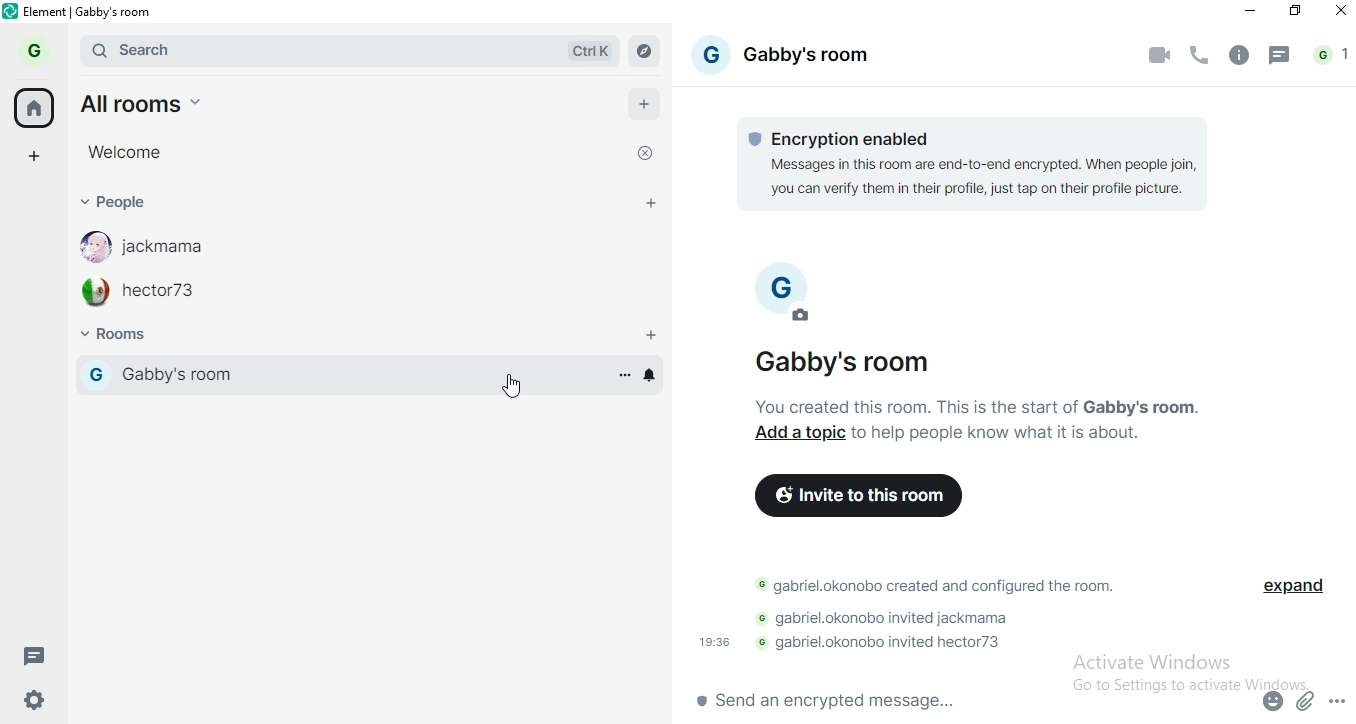 The height and width of the screenshot is (724, 1356). I want to click on add, so click(646, 103).